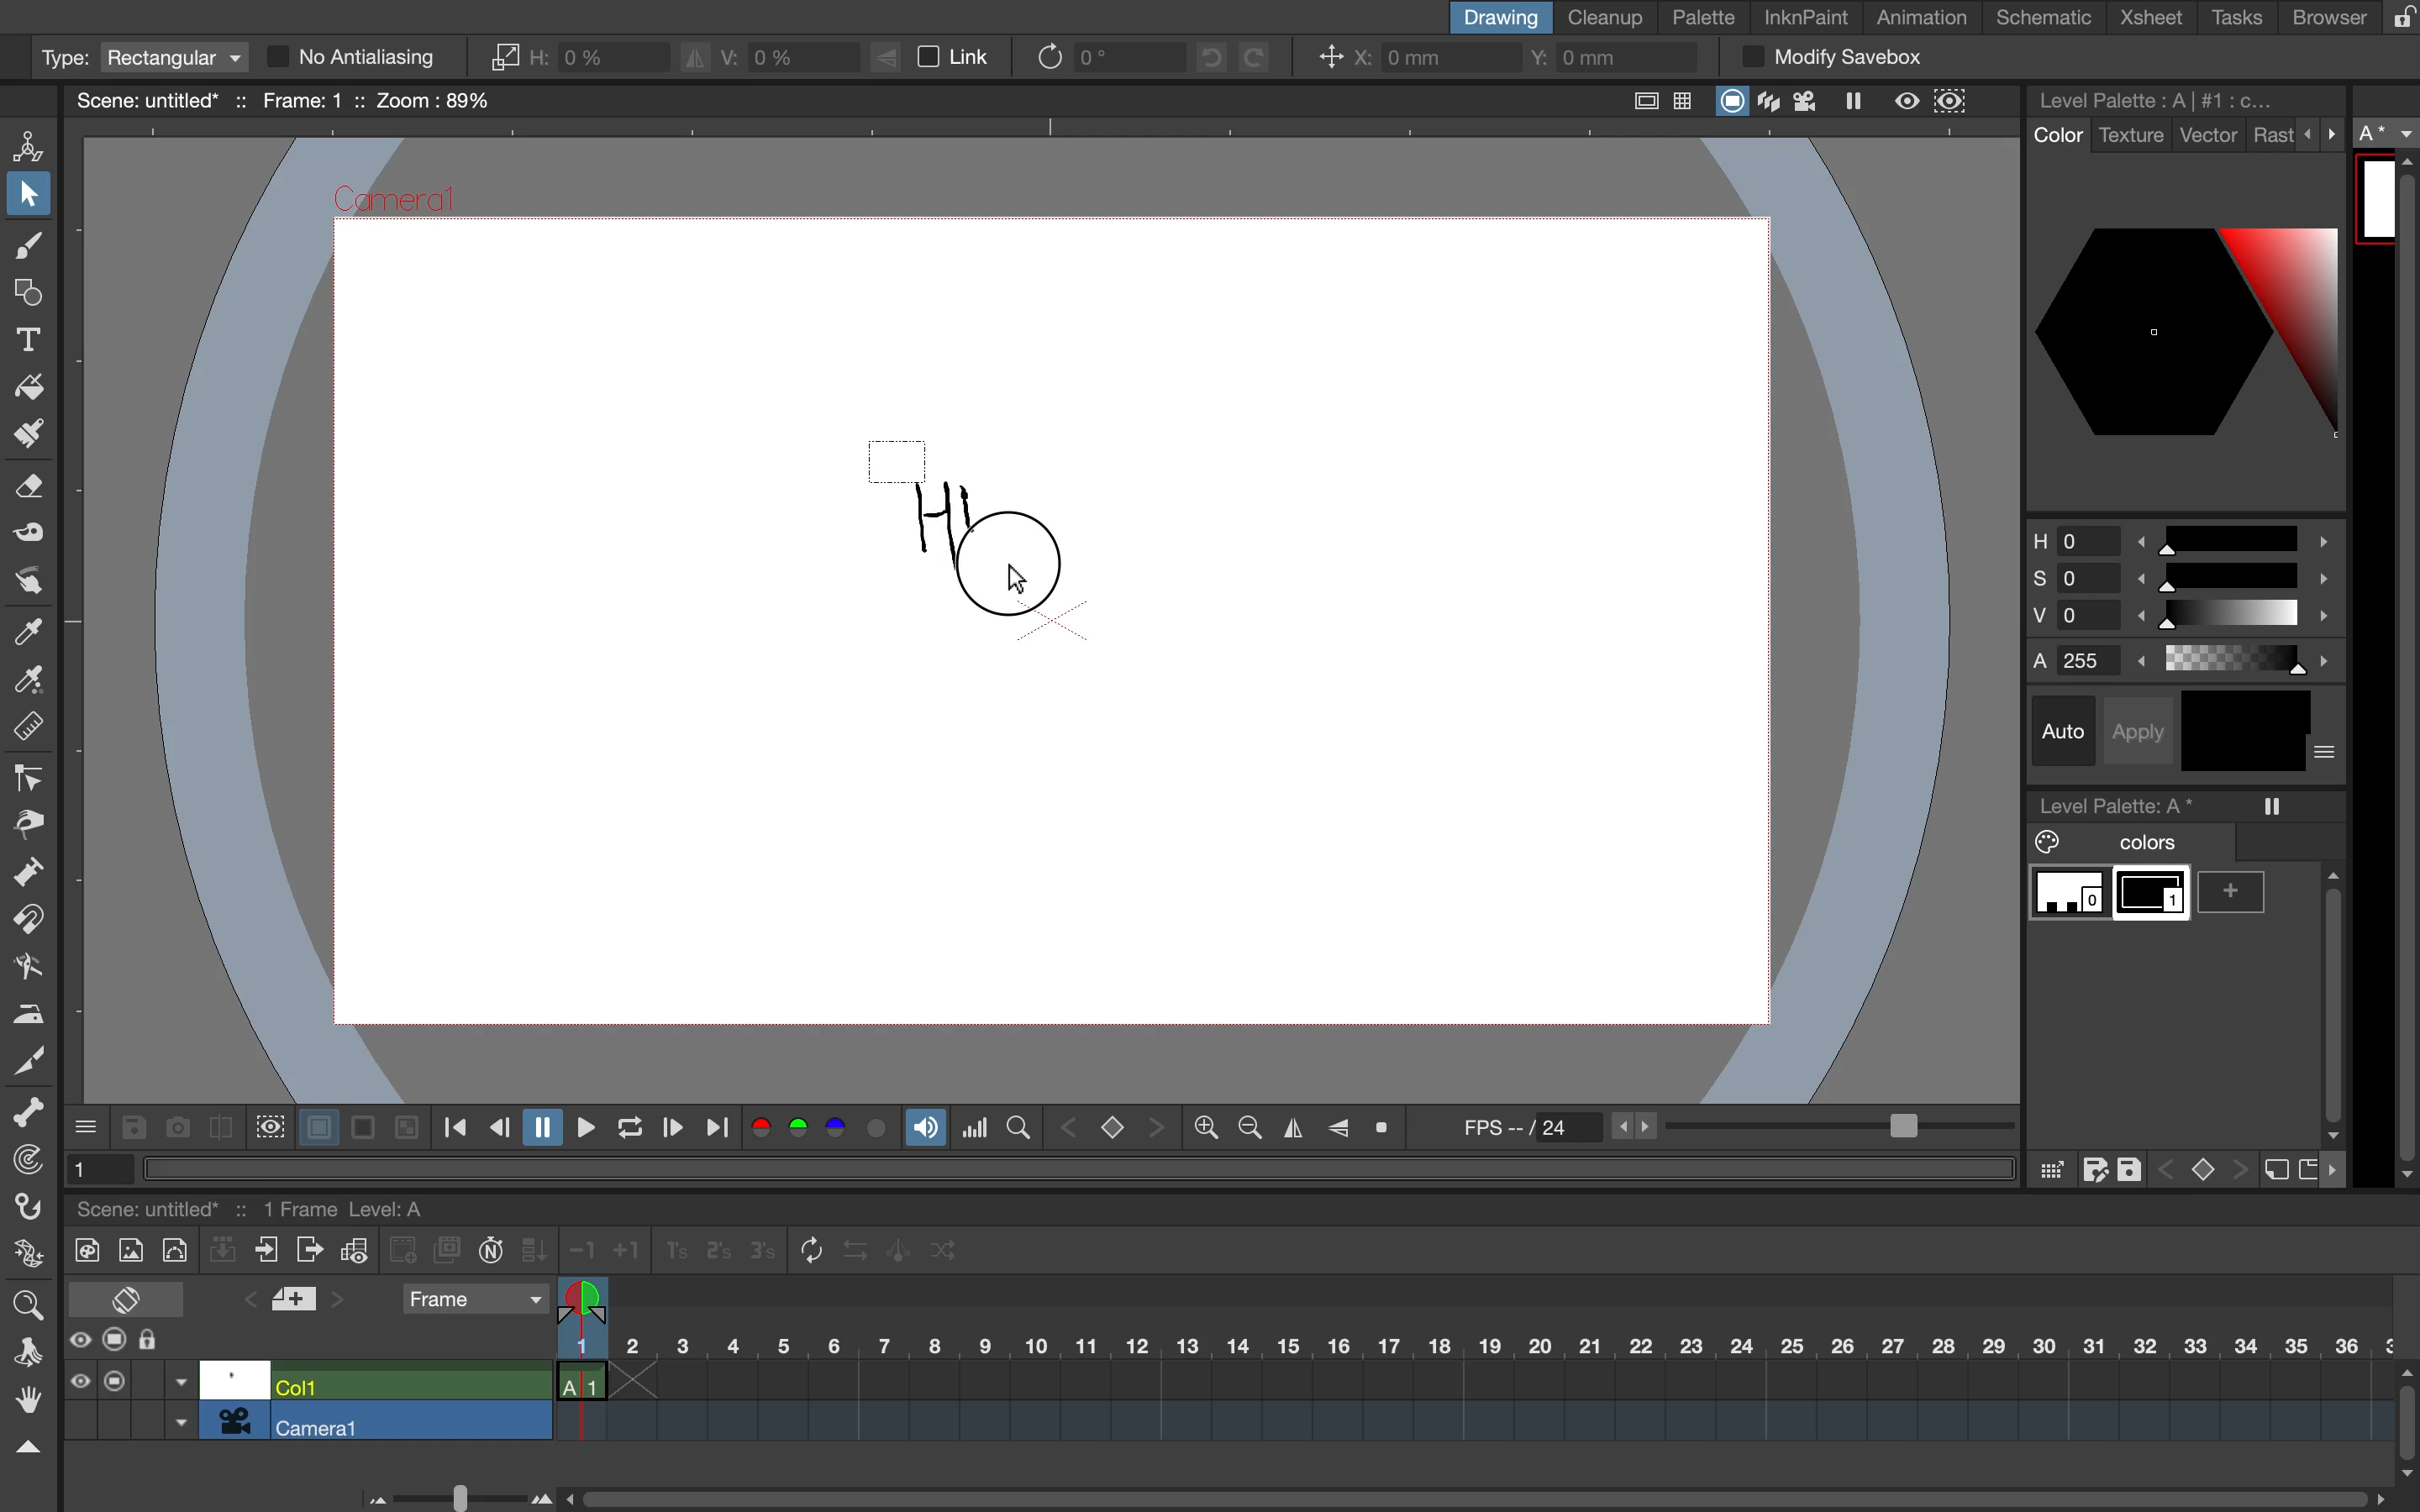 Image resolution: width=2420 pixels, height=1512 pixels. What do you see at coordinates (720, 1129) in the screenshot?
I see `last frame` at bounding box center [720, 1129].